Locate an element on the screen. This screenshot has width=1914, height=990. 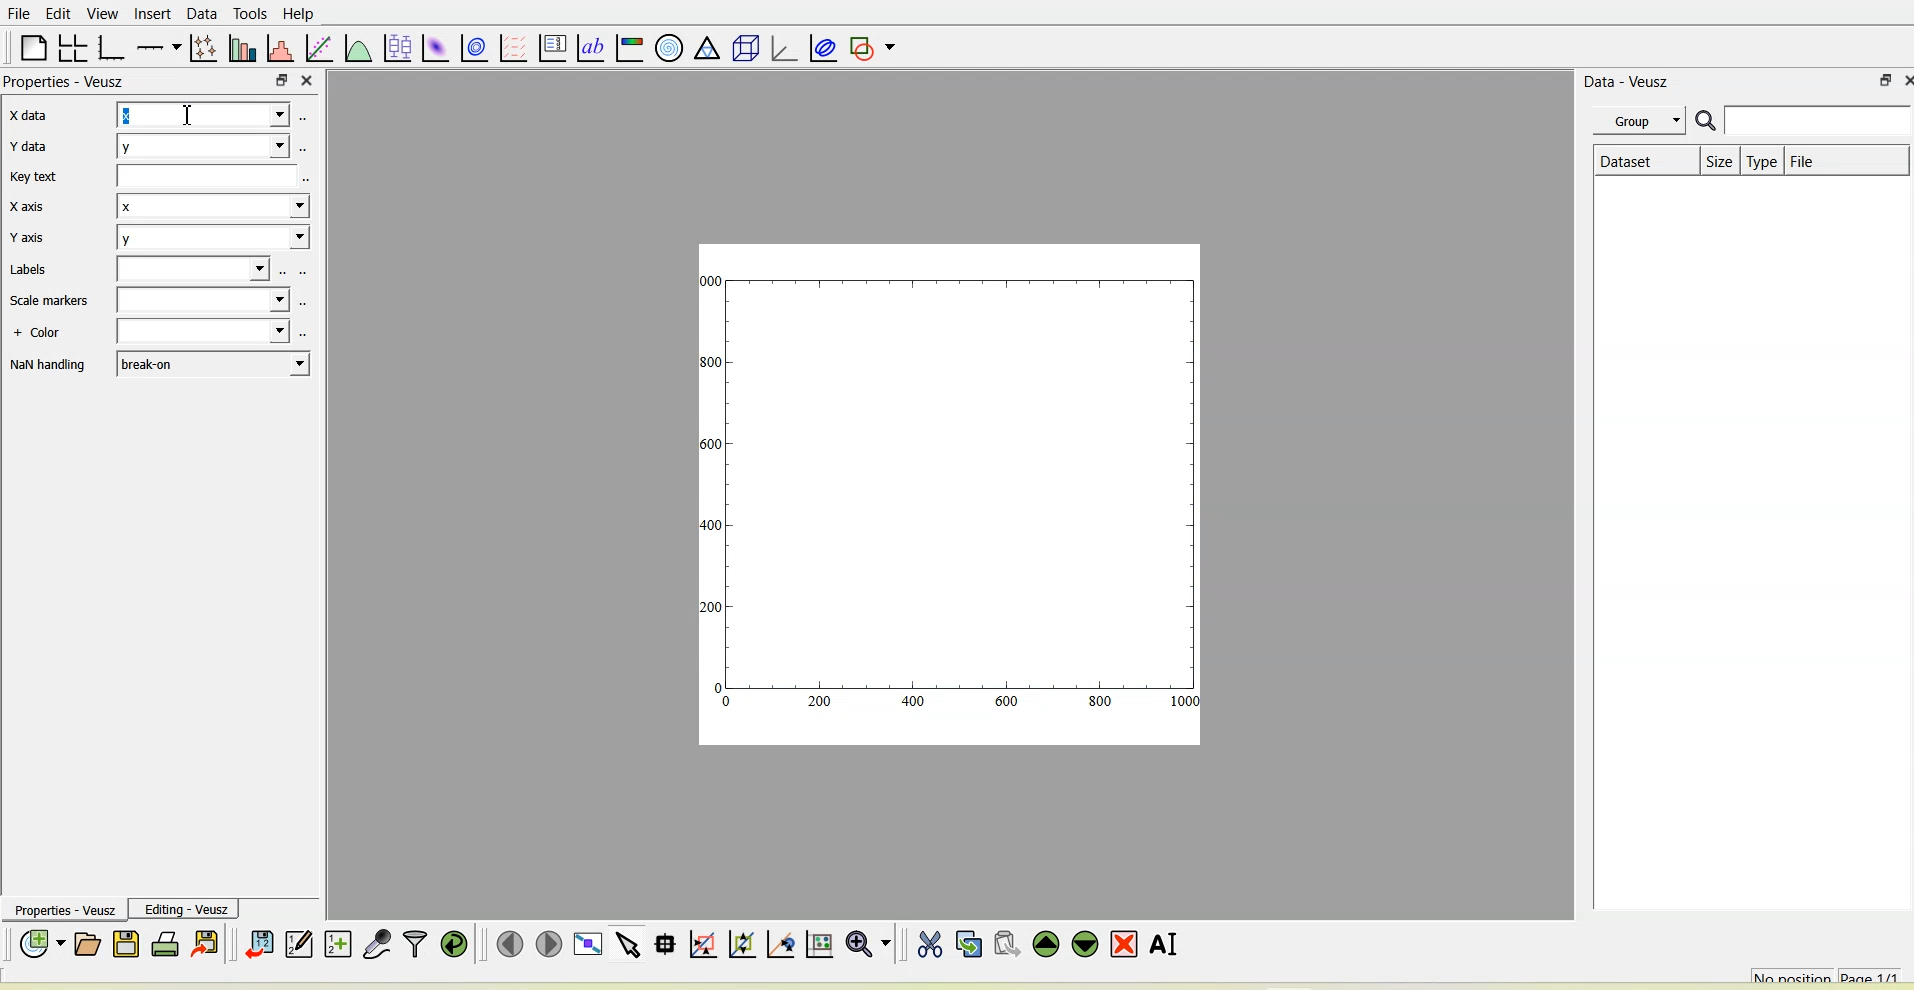
Read data points on the graph is located at coordinates (664, 945).